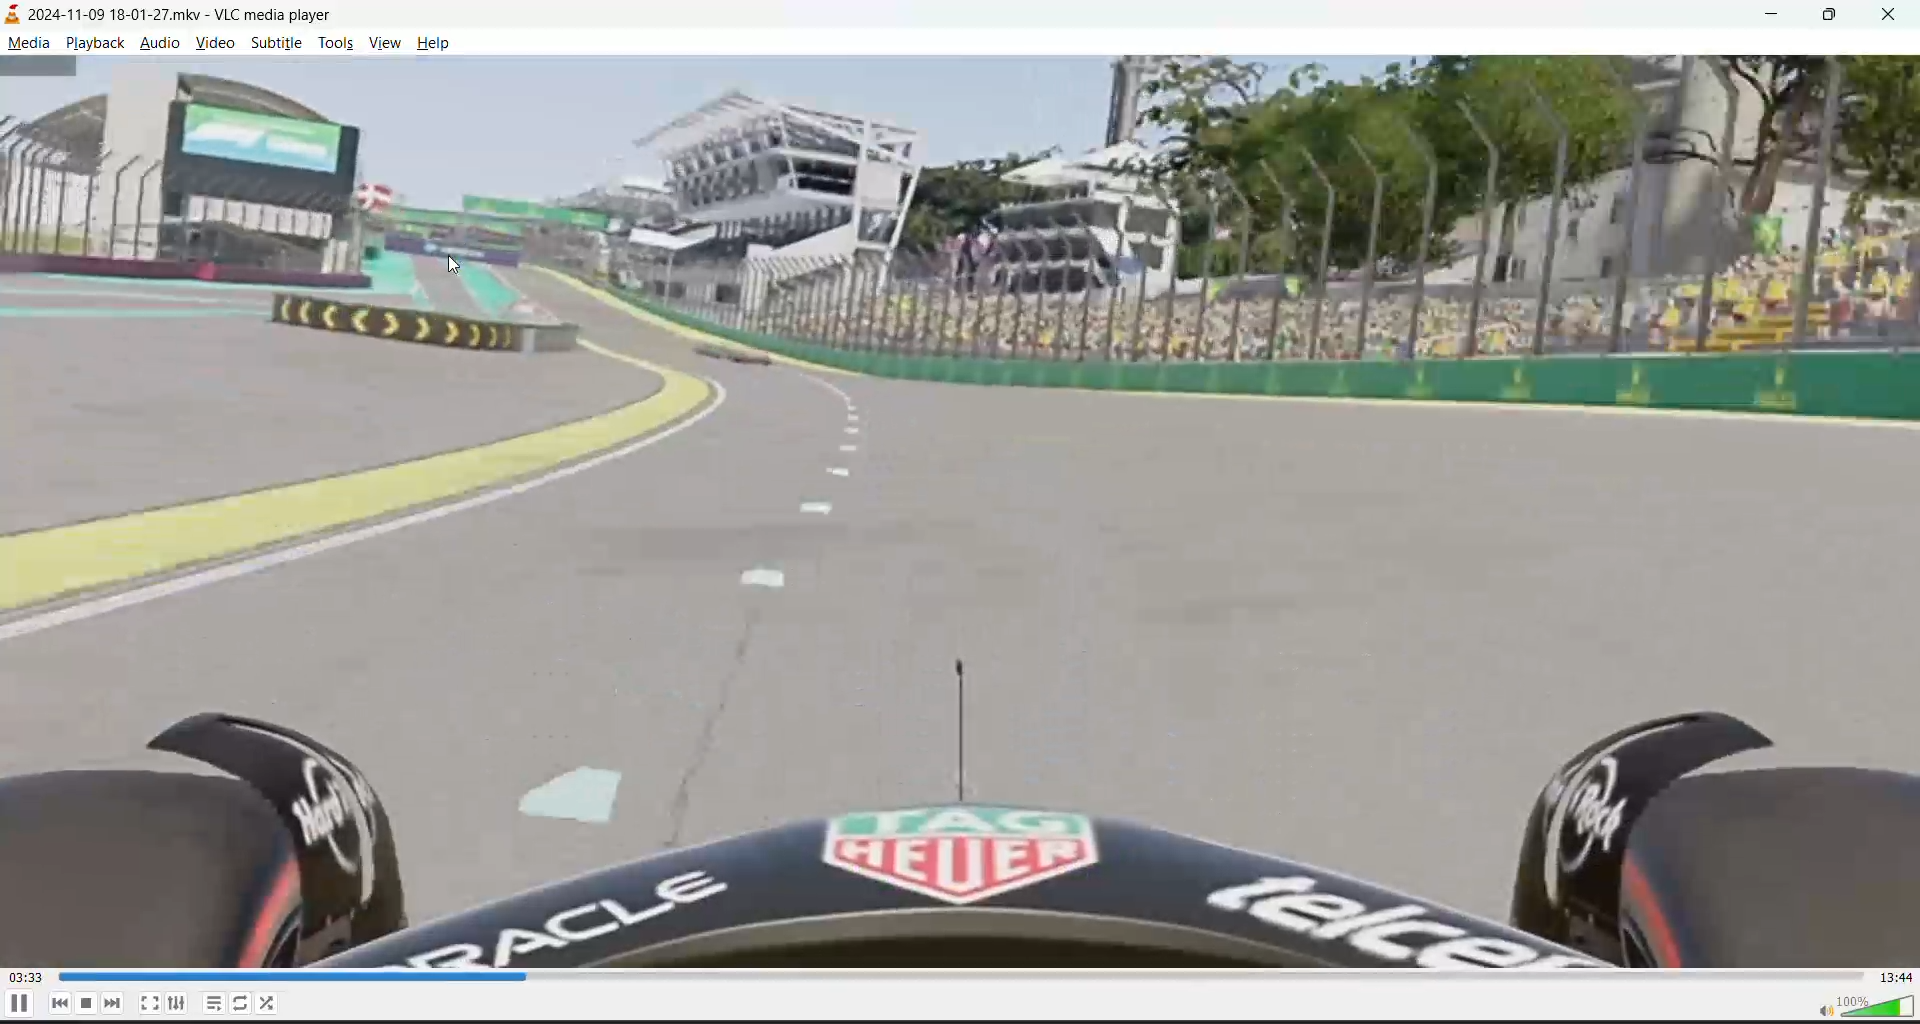 Image resolution: width=1920 pixels, height=1024 pixels. What do you see at coordinates (89, 1002) in the screenshot?
I see `stop` at bounding box center [89, 1002].